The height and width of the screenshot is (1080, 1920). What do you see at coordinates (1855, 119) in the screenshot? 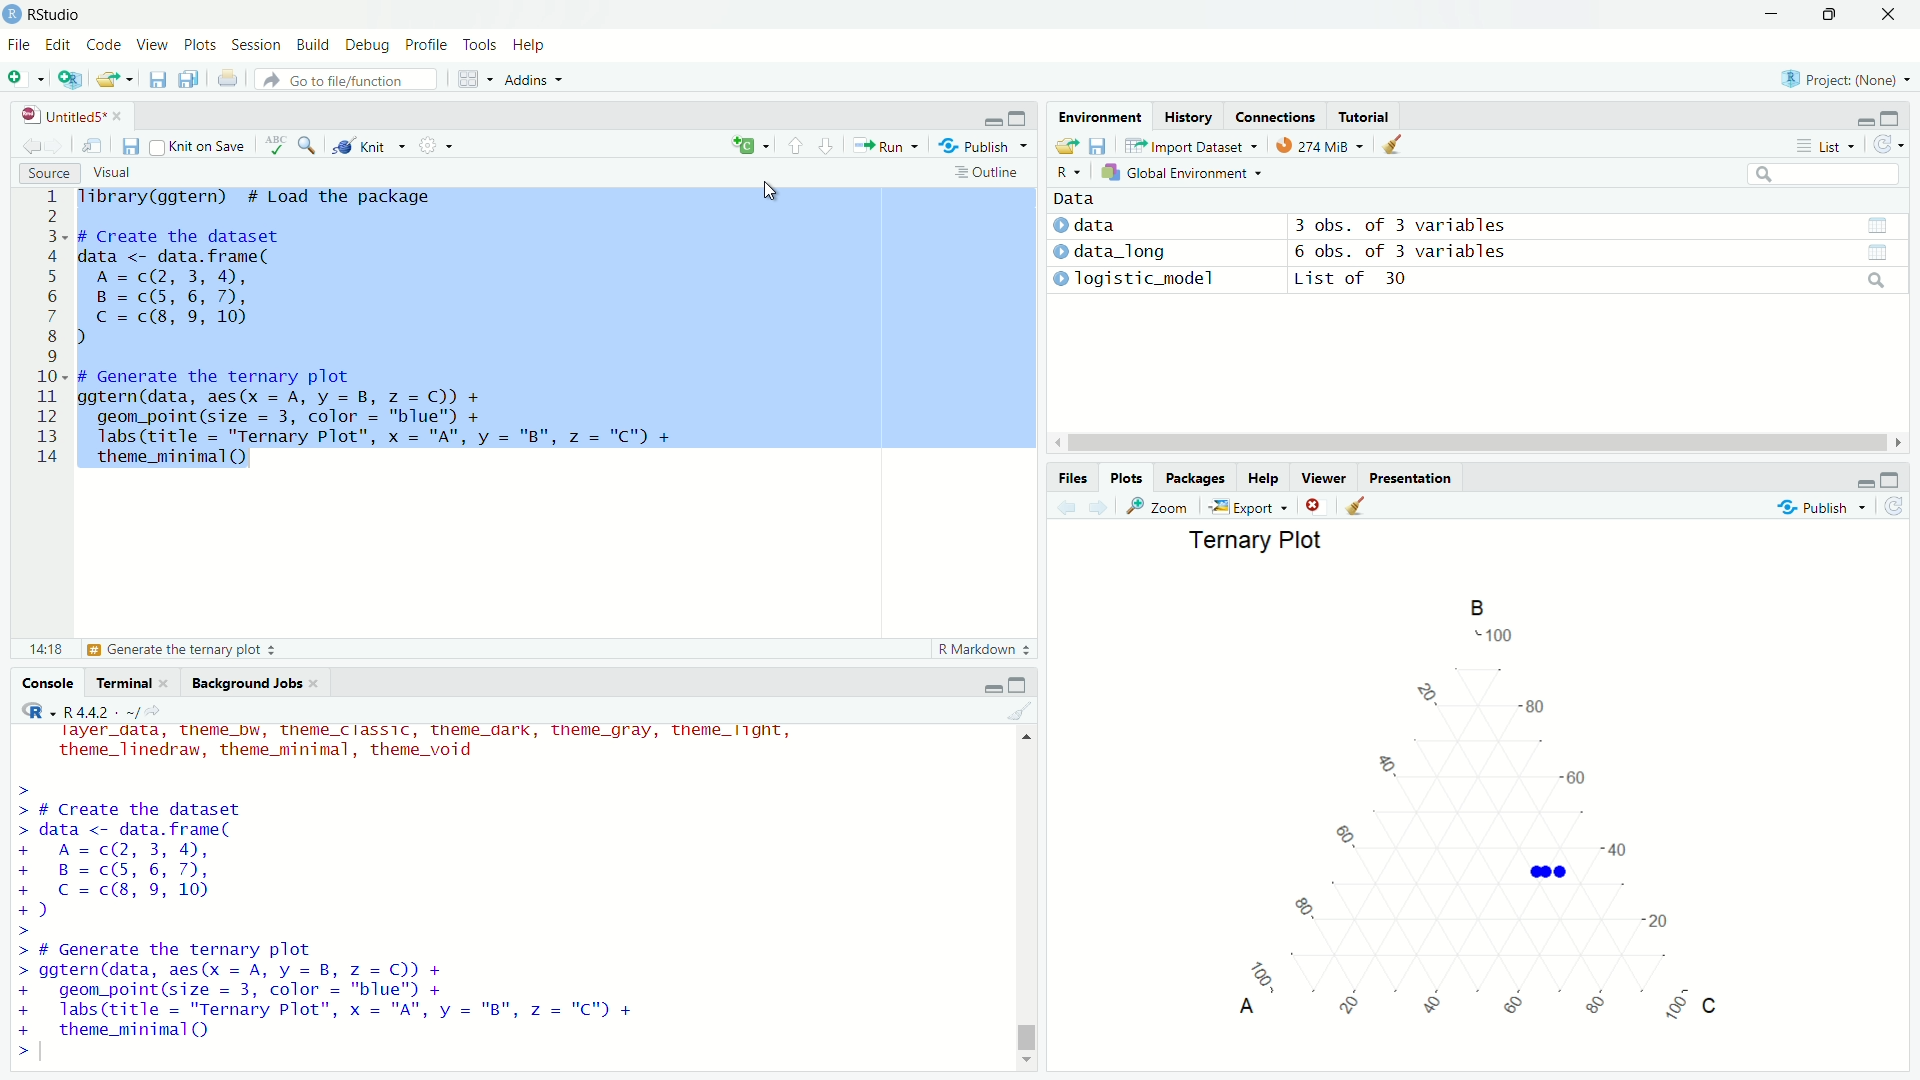
I see `minimise` at bounding box center [1855, 119].